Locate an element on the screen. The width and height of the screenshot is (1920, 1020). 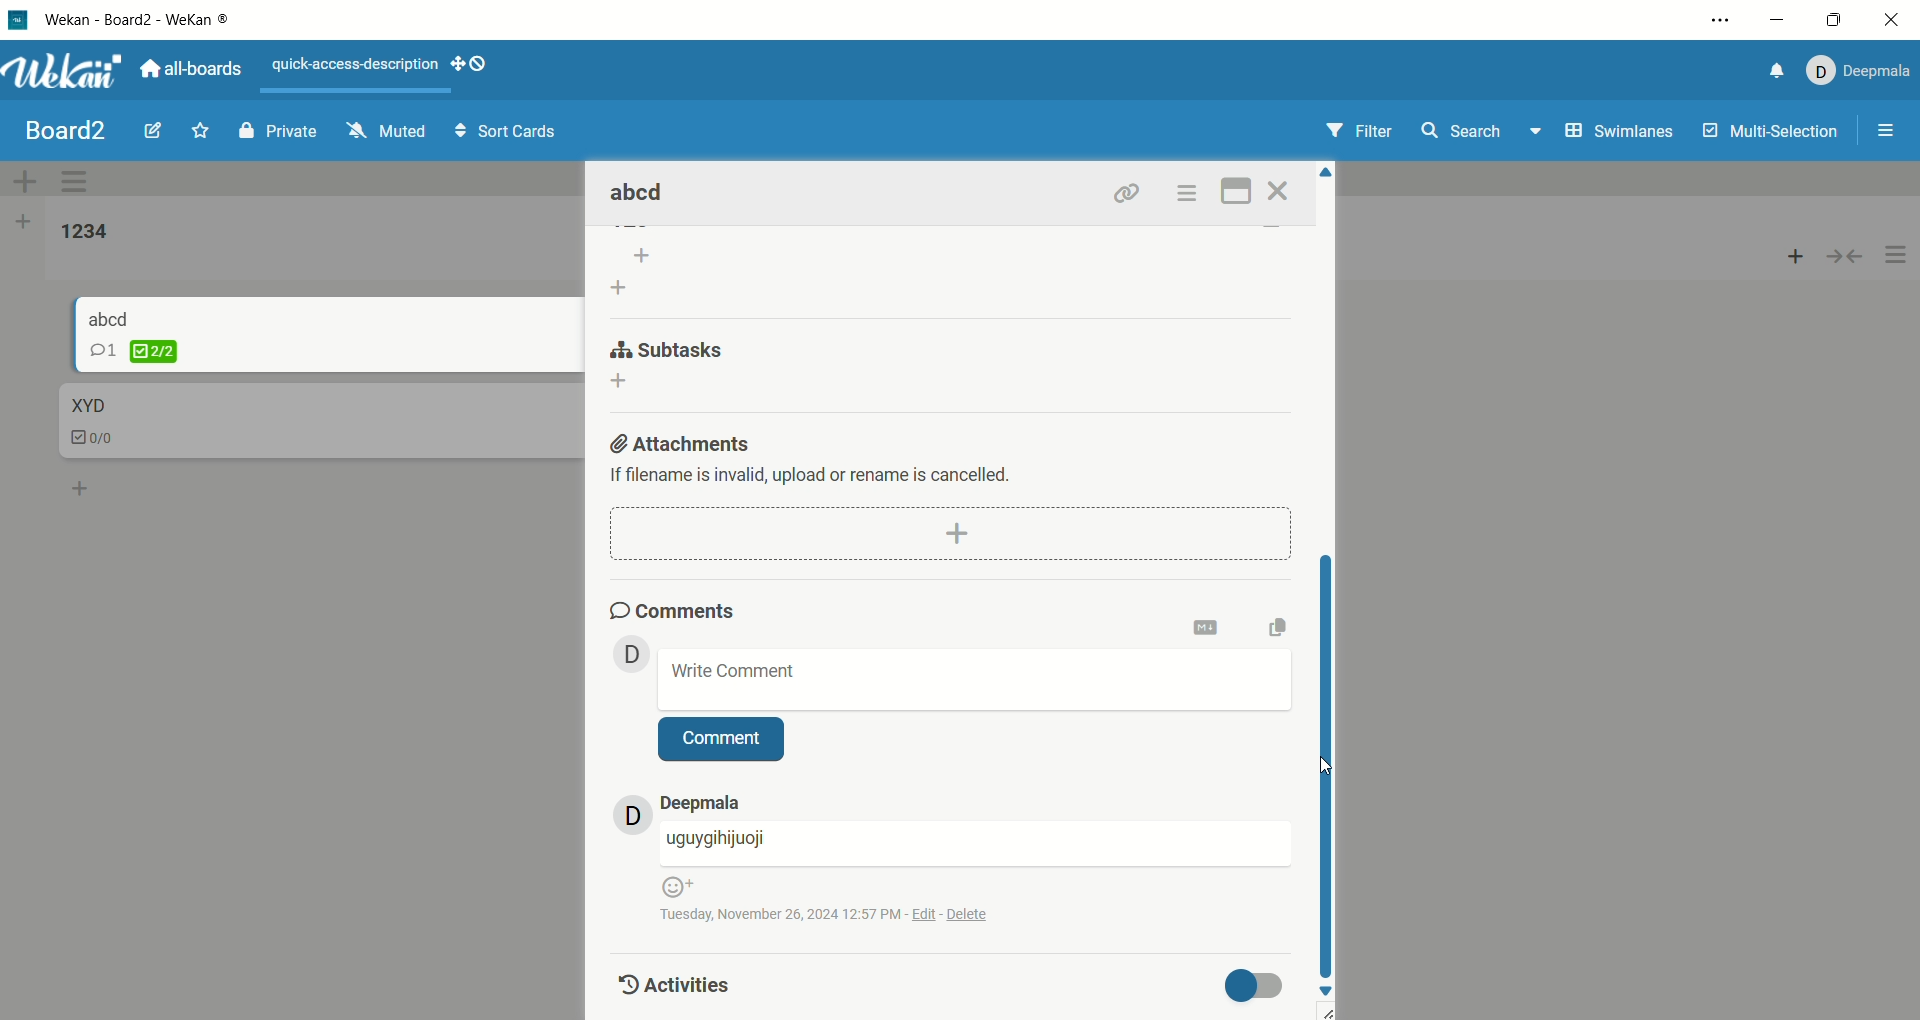
options is located at coordinates (1888, 133).